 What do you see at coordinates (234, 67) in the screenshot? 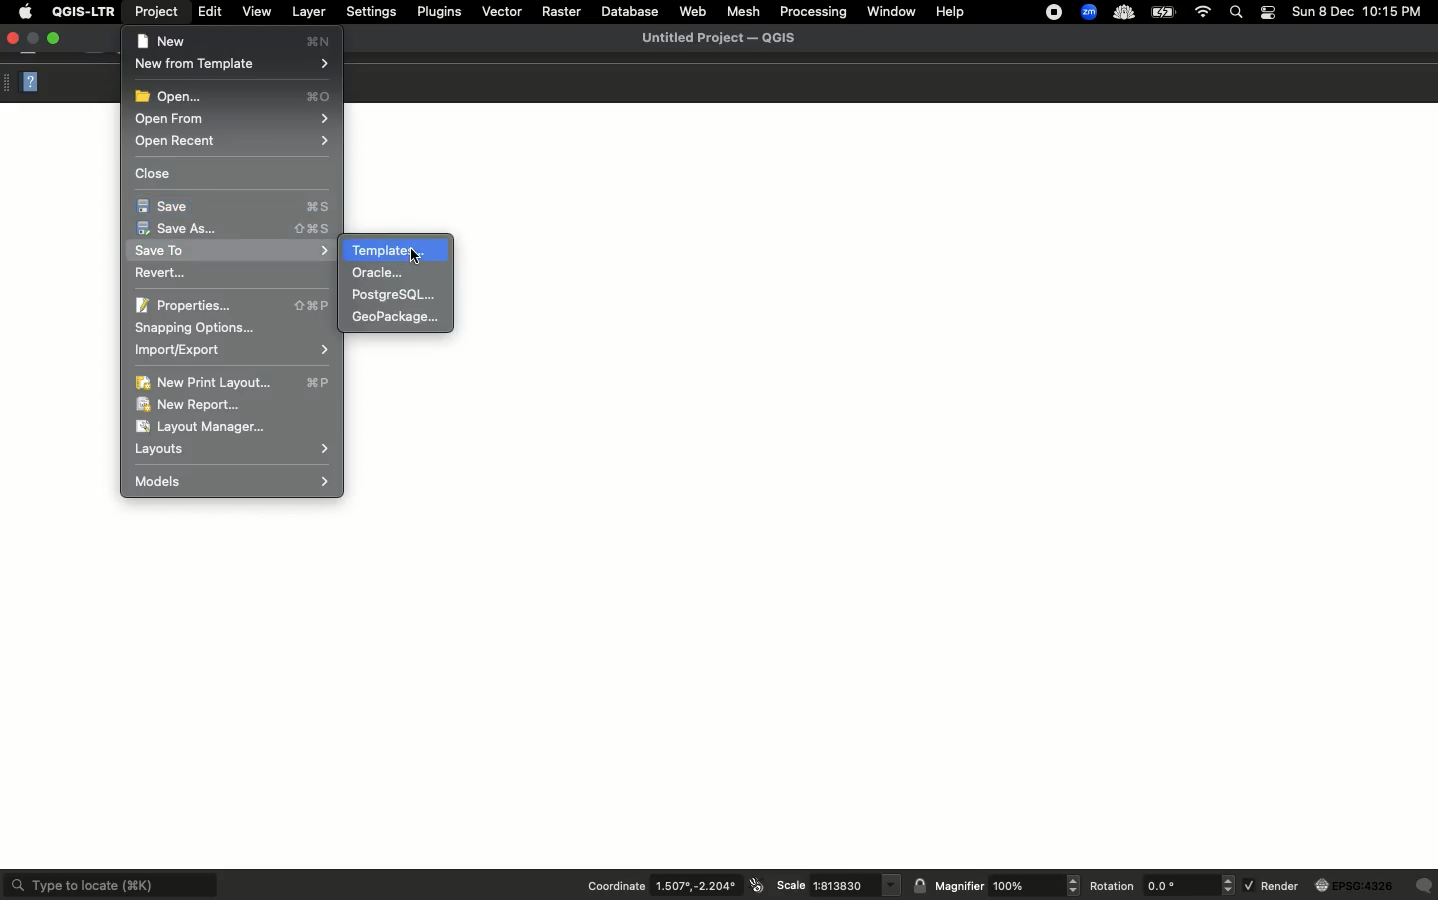
I see `New from template` at bounding box center [234, 67].